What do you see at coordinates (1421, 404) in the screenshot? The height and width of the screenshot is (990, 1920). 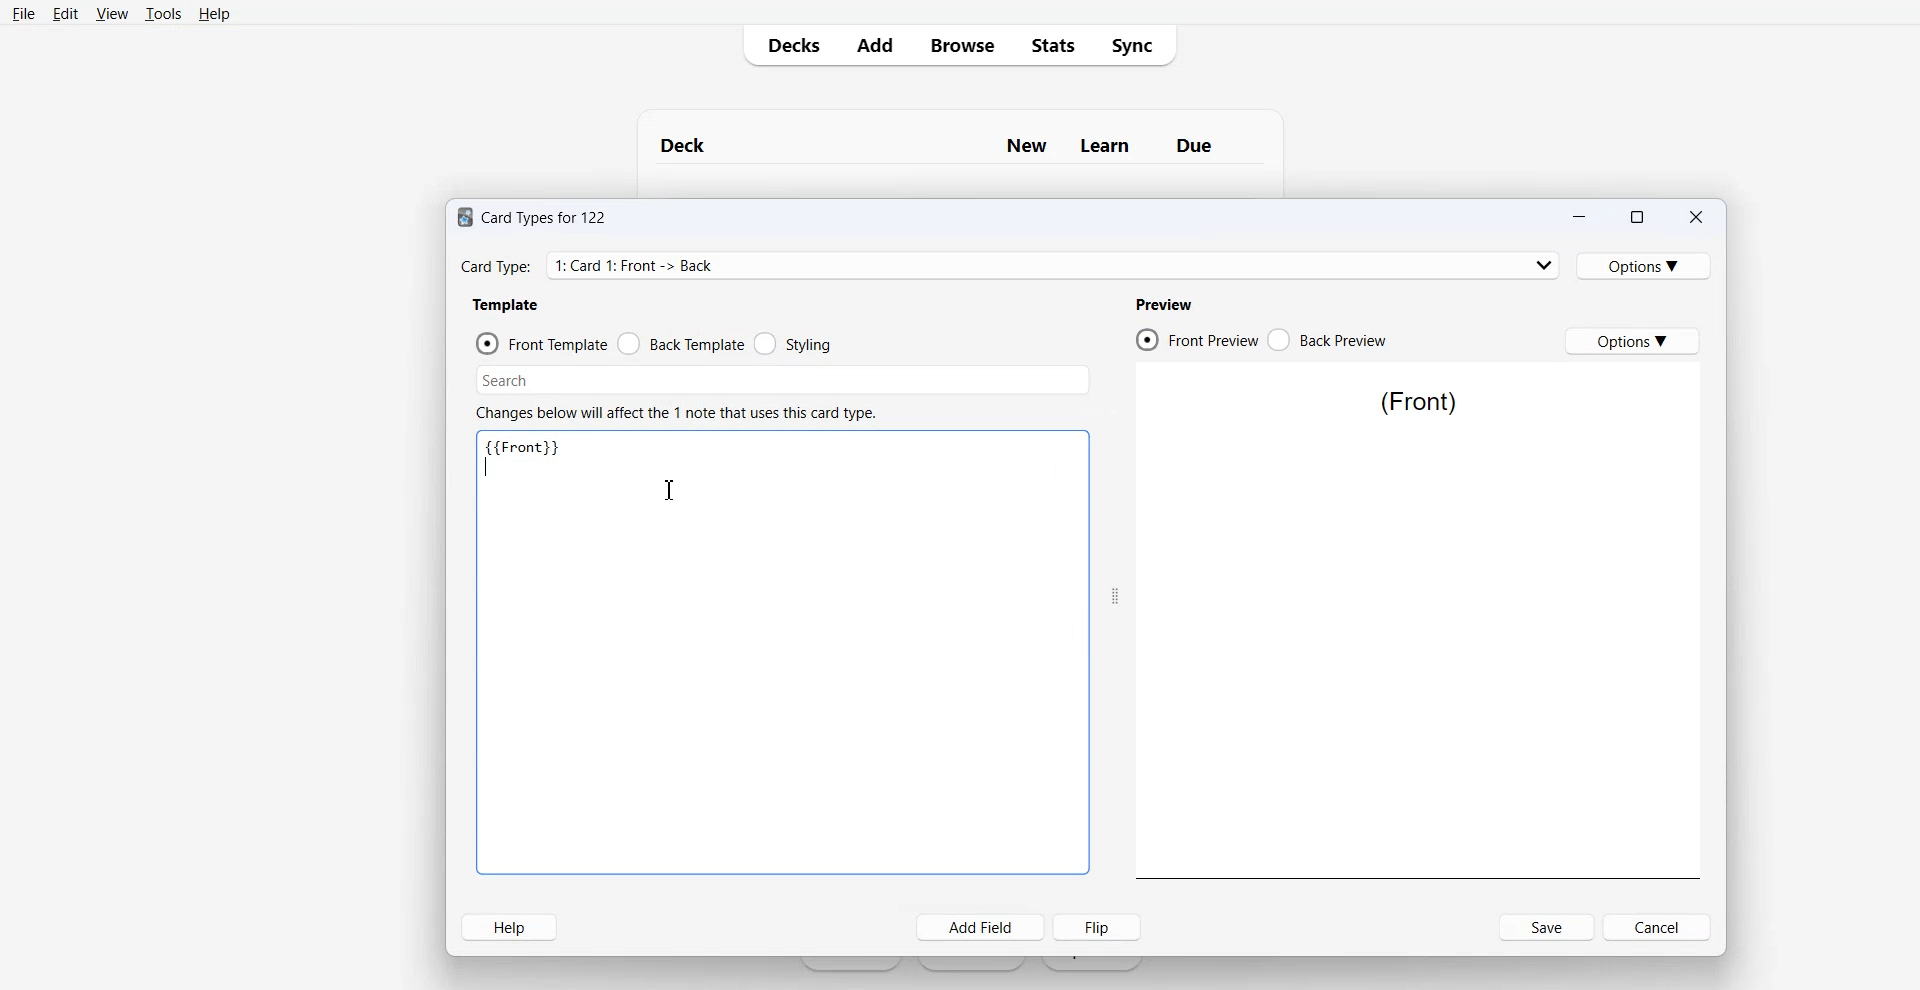 I see `Text 3` at bounding box center [1421, 404].